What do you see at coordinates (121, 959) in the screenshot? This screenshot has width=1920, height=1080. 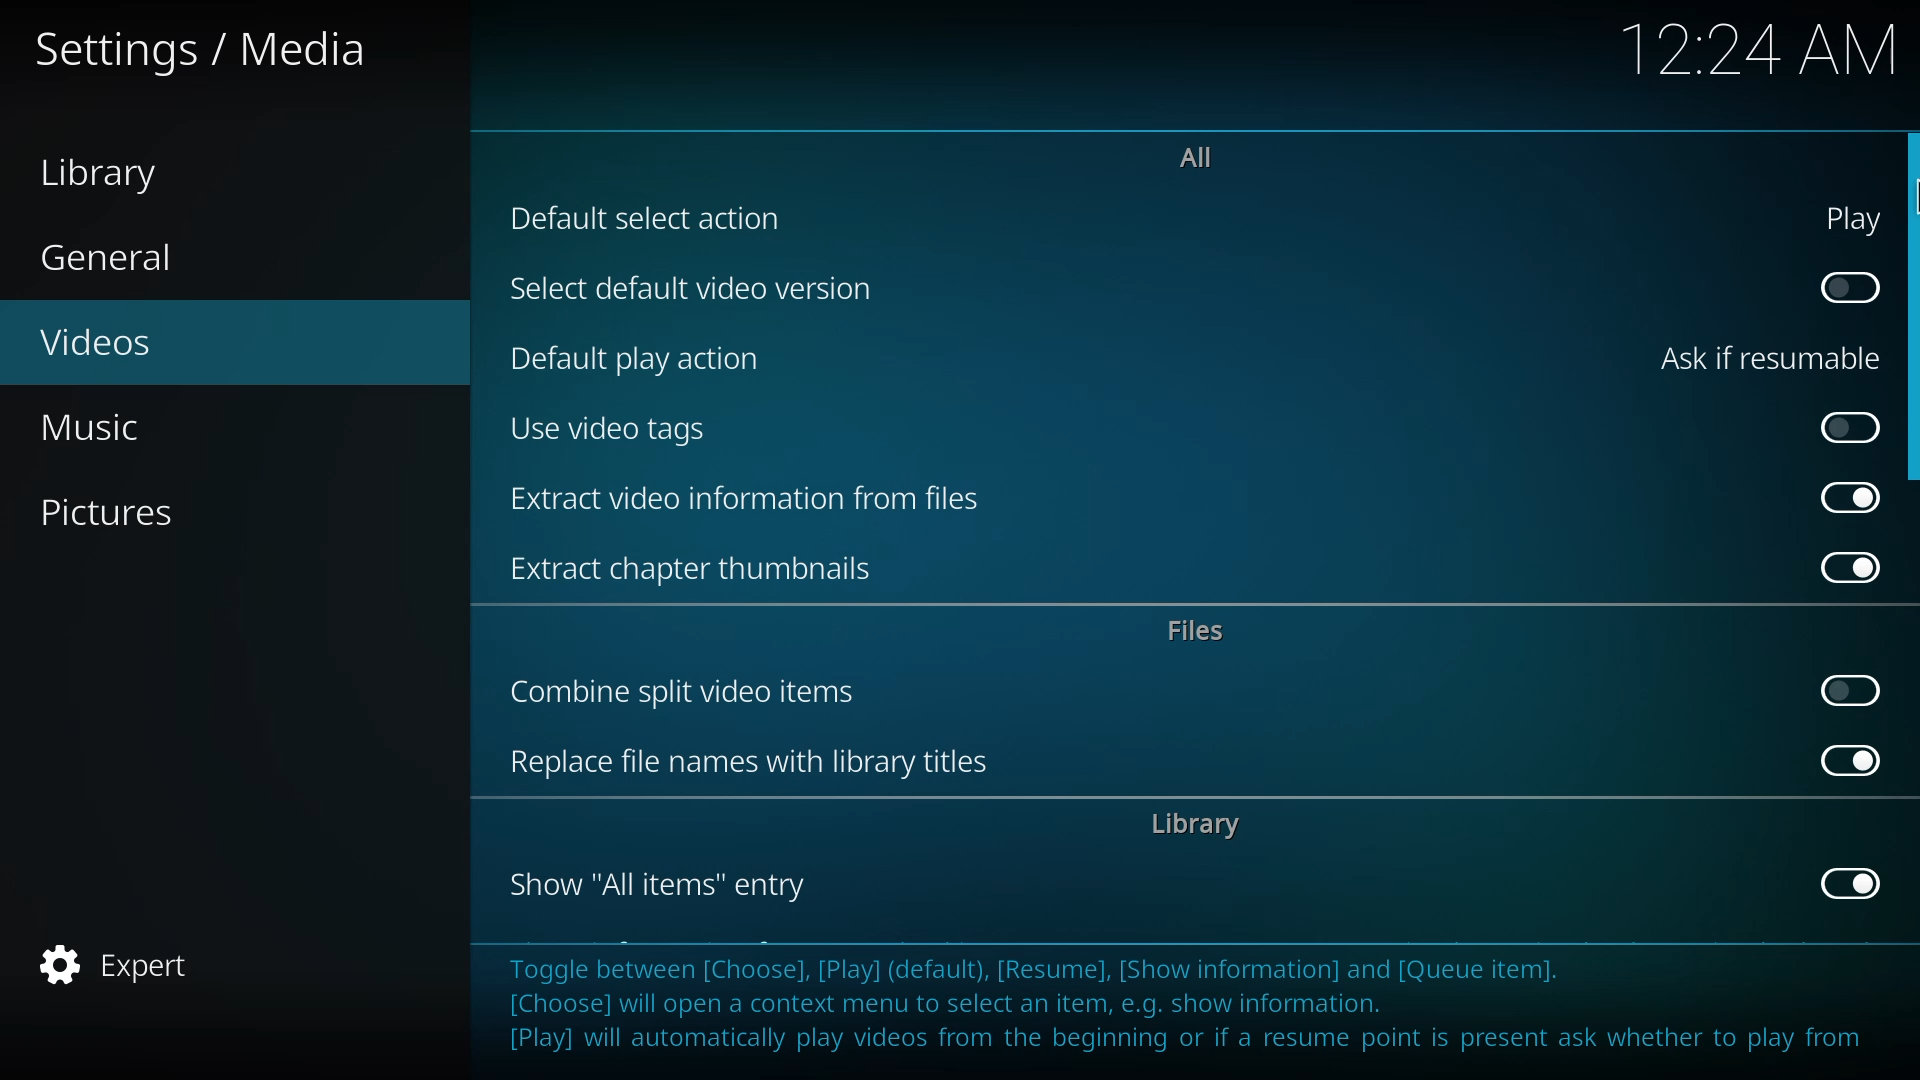 I see `expert` at bounding box center [121, 959].